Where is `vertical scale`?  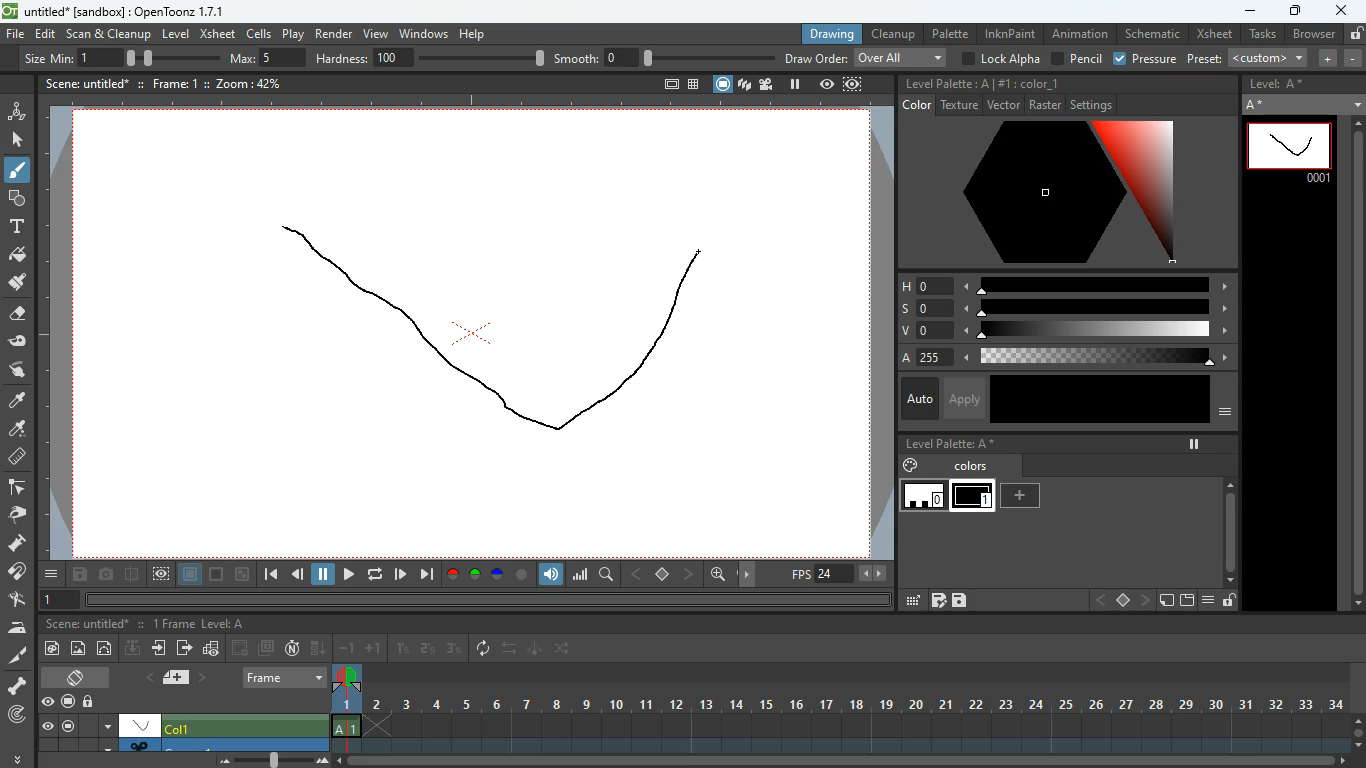 vertical scale is located at coordinates (57, 338).